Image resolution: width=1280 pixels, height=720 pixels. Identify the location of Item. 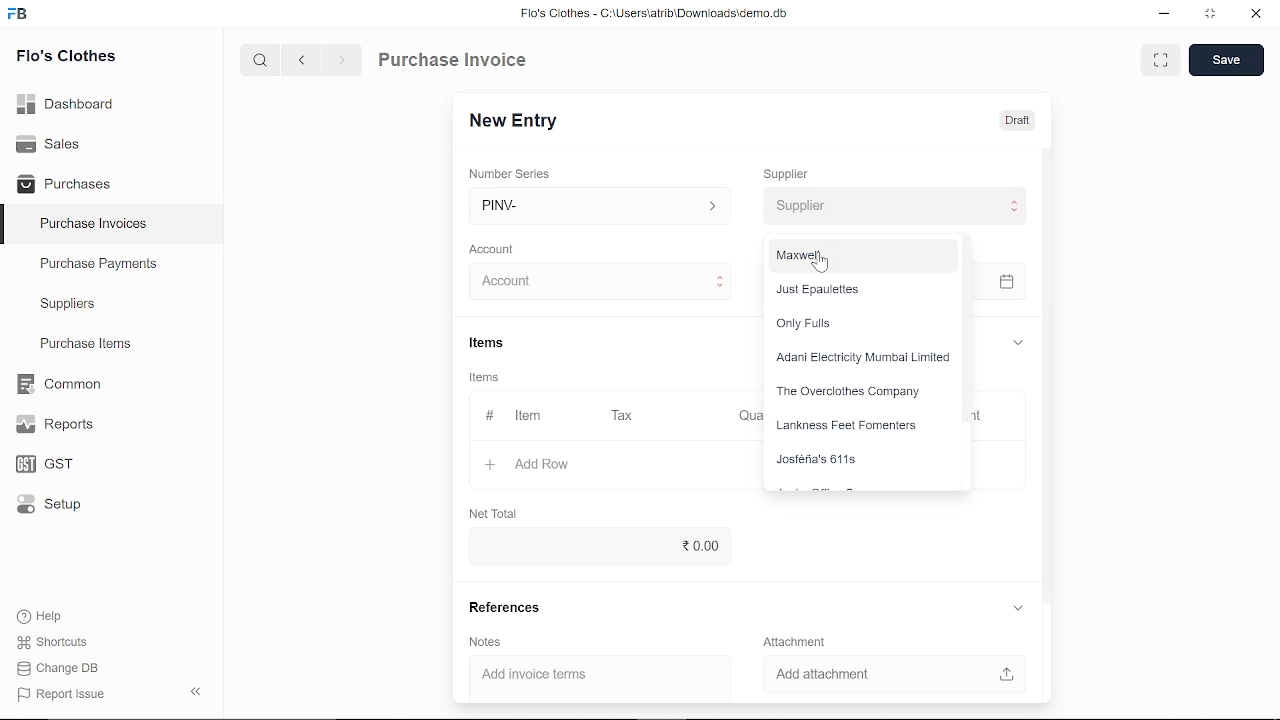
(514, 416).